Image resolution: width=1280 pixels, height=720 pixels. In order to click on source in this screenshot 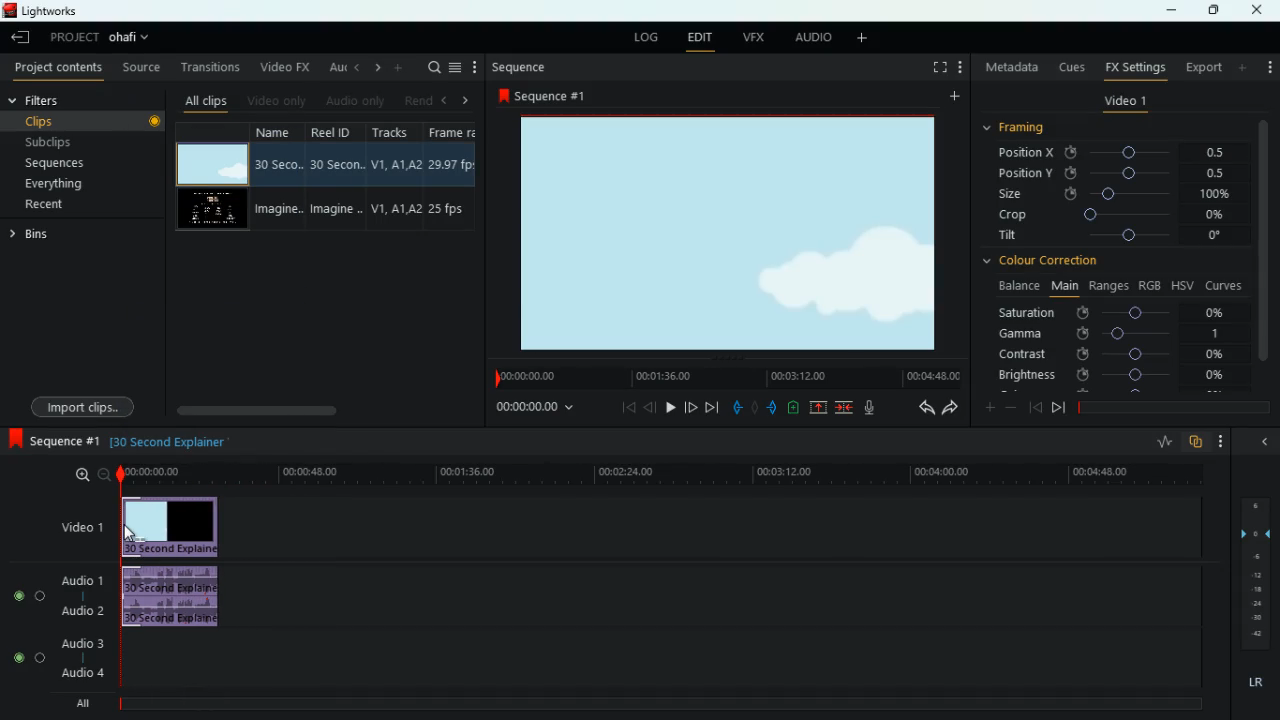, I will do `click(139, 68)`.